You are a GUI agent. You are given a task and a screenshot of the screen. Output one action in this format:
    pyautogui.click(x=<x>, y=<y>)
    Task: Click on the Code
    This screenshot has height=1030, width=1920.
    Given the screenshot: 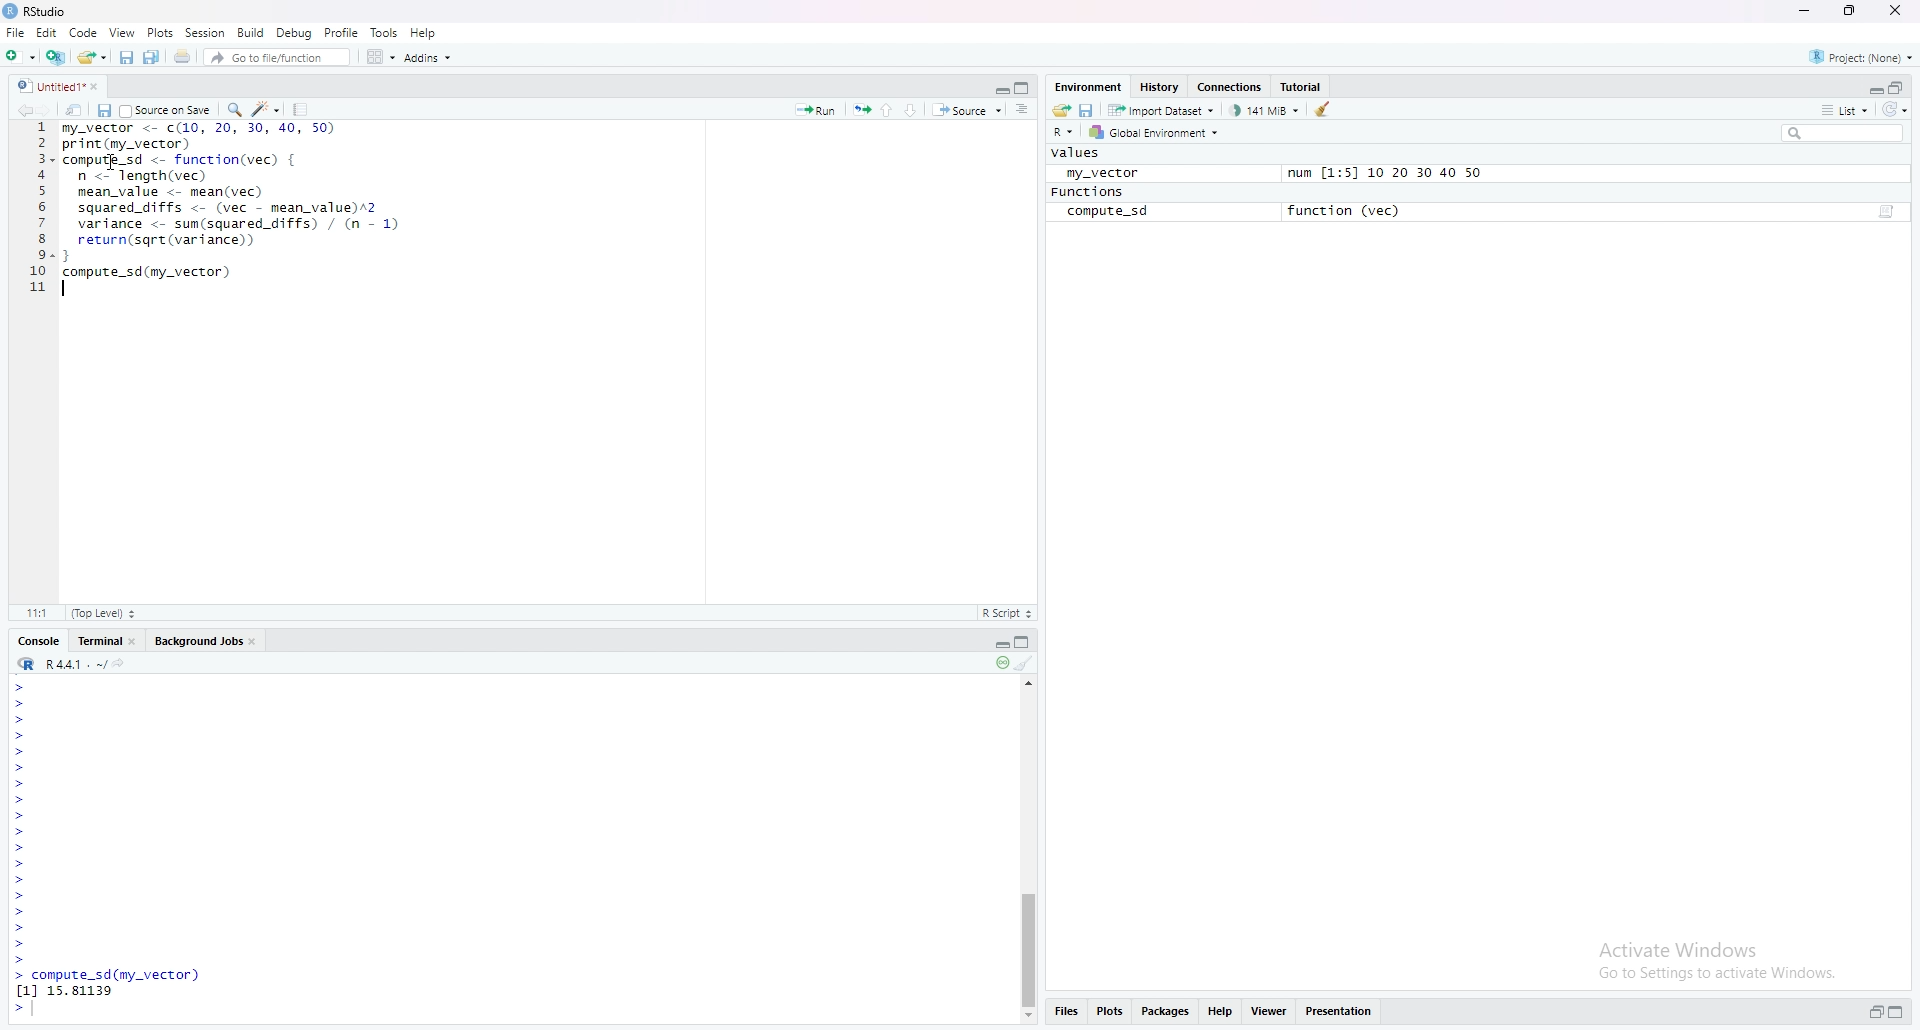 What is the action you would take?
    pyautogui.click(x=86, y=33)
    